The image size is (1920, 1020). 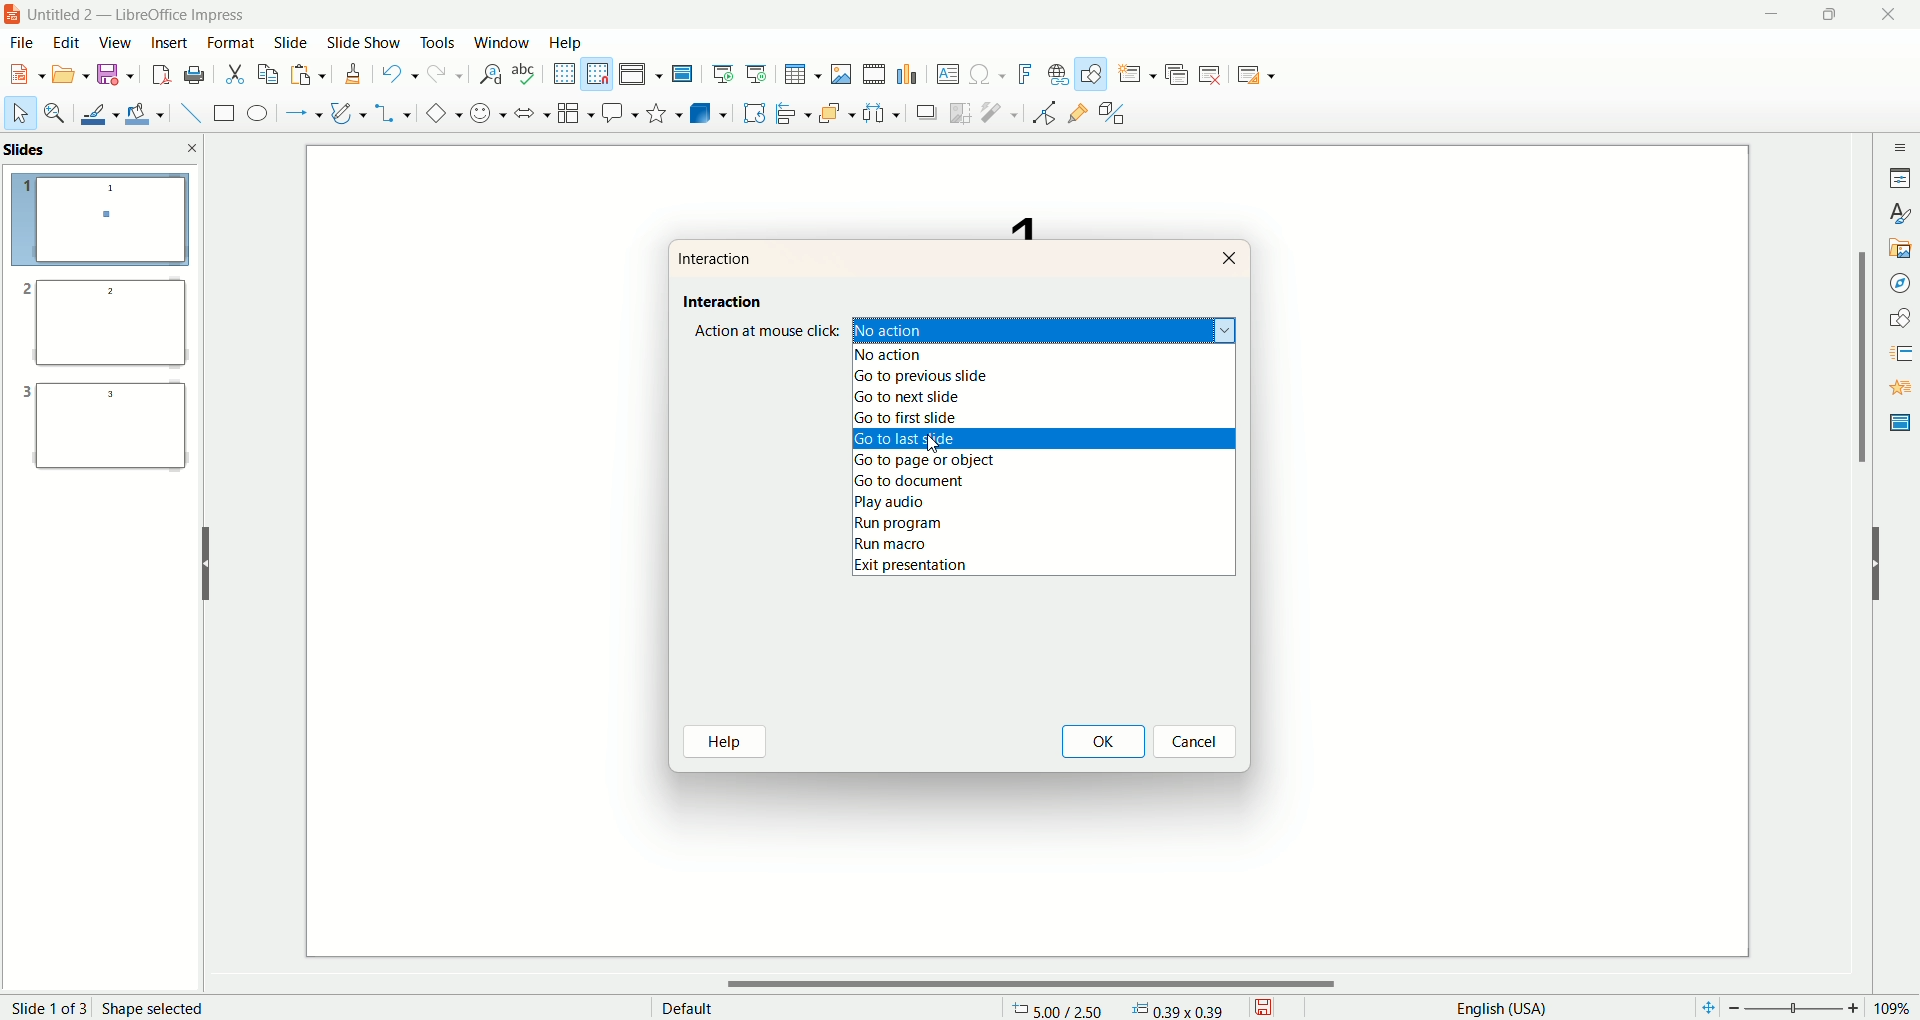 I want to click on export directly as PDF, so click(x=159, y=75).